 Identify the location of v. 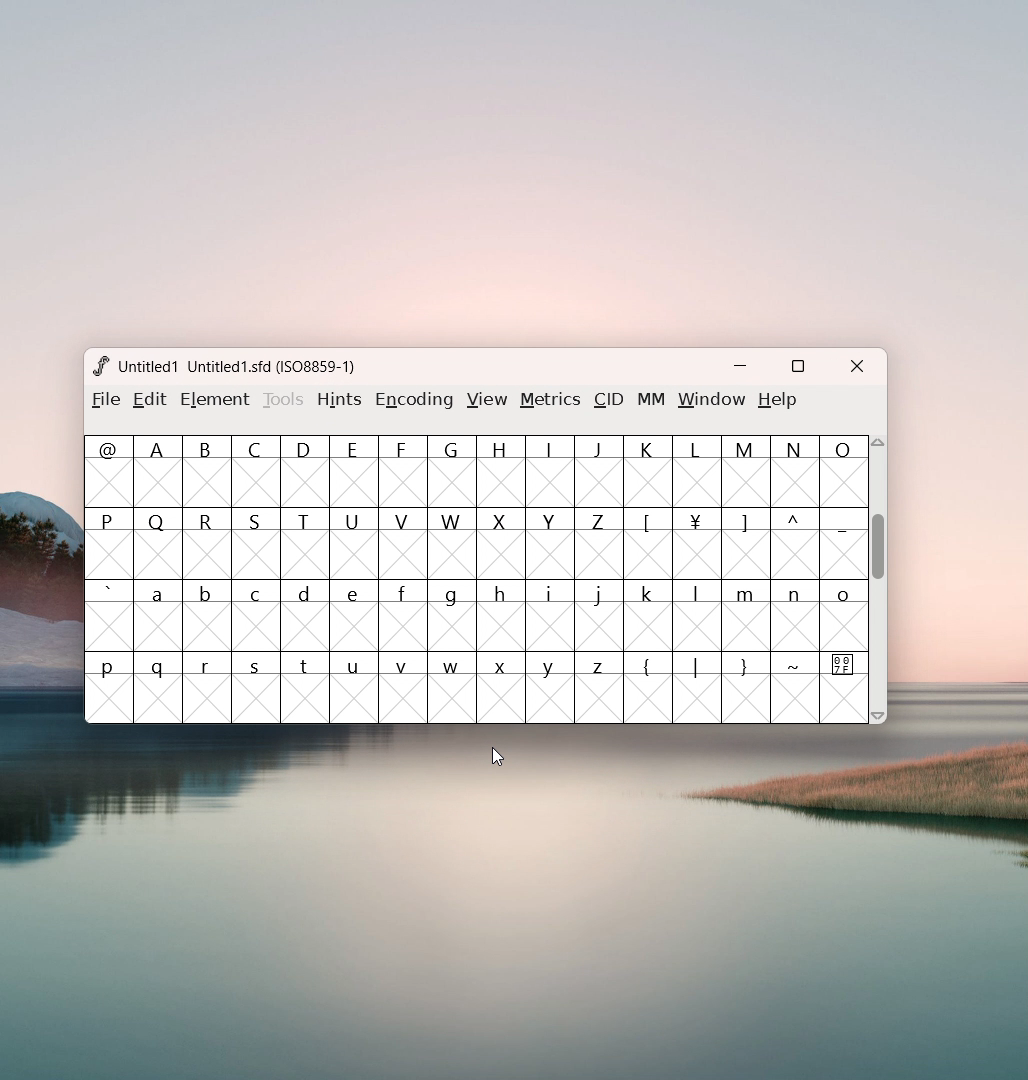
(404, 689).